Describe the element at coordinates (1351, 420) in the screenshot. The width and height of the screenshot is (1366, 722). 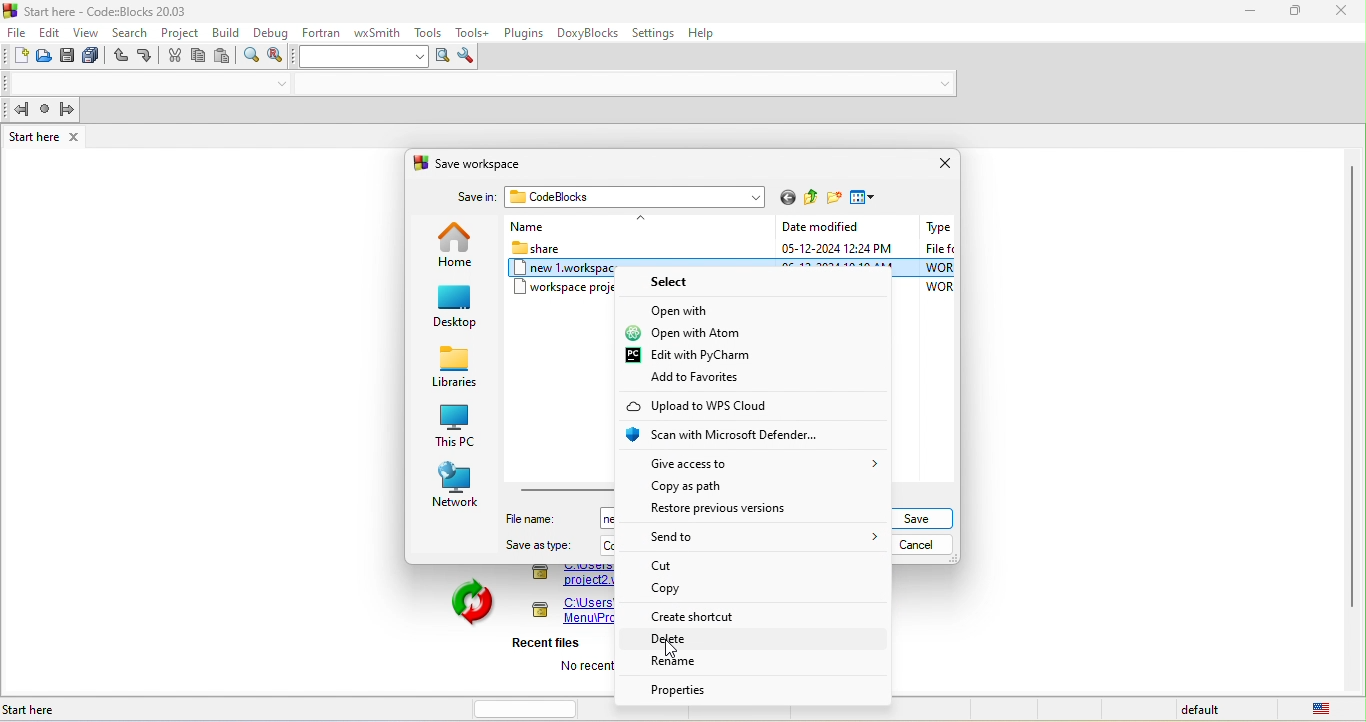
I see `Scroll bar` at that location.